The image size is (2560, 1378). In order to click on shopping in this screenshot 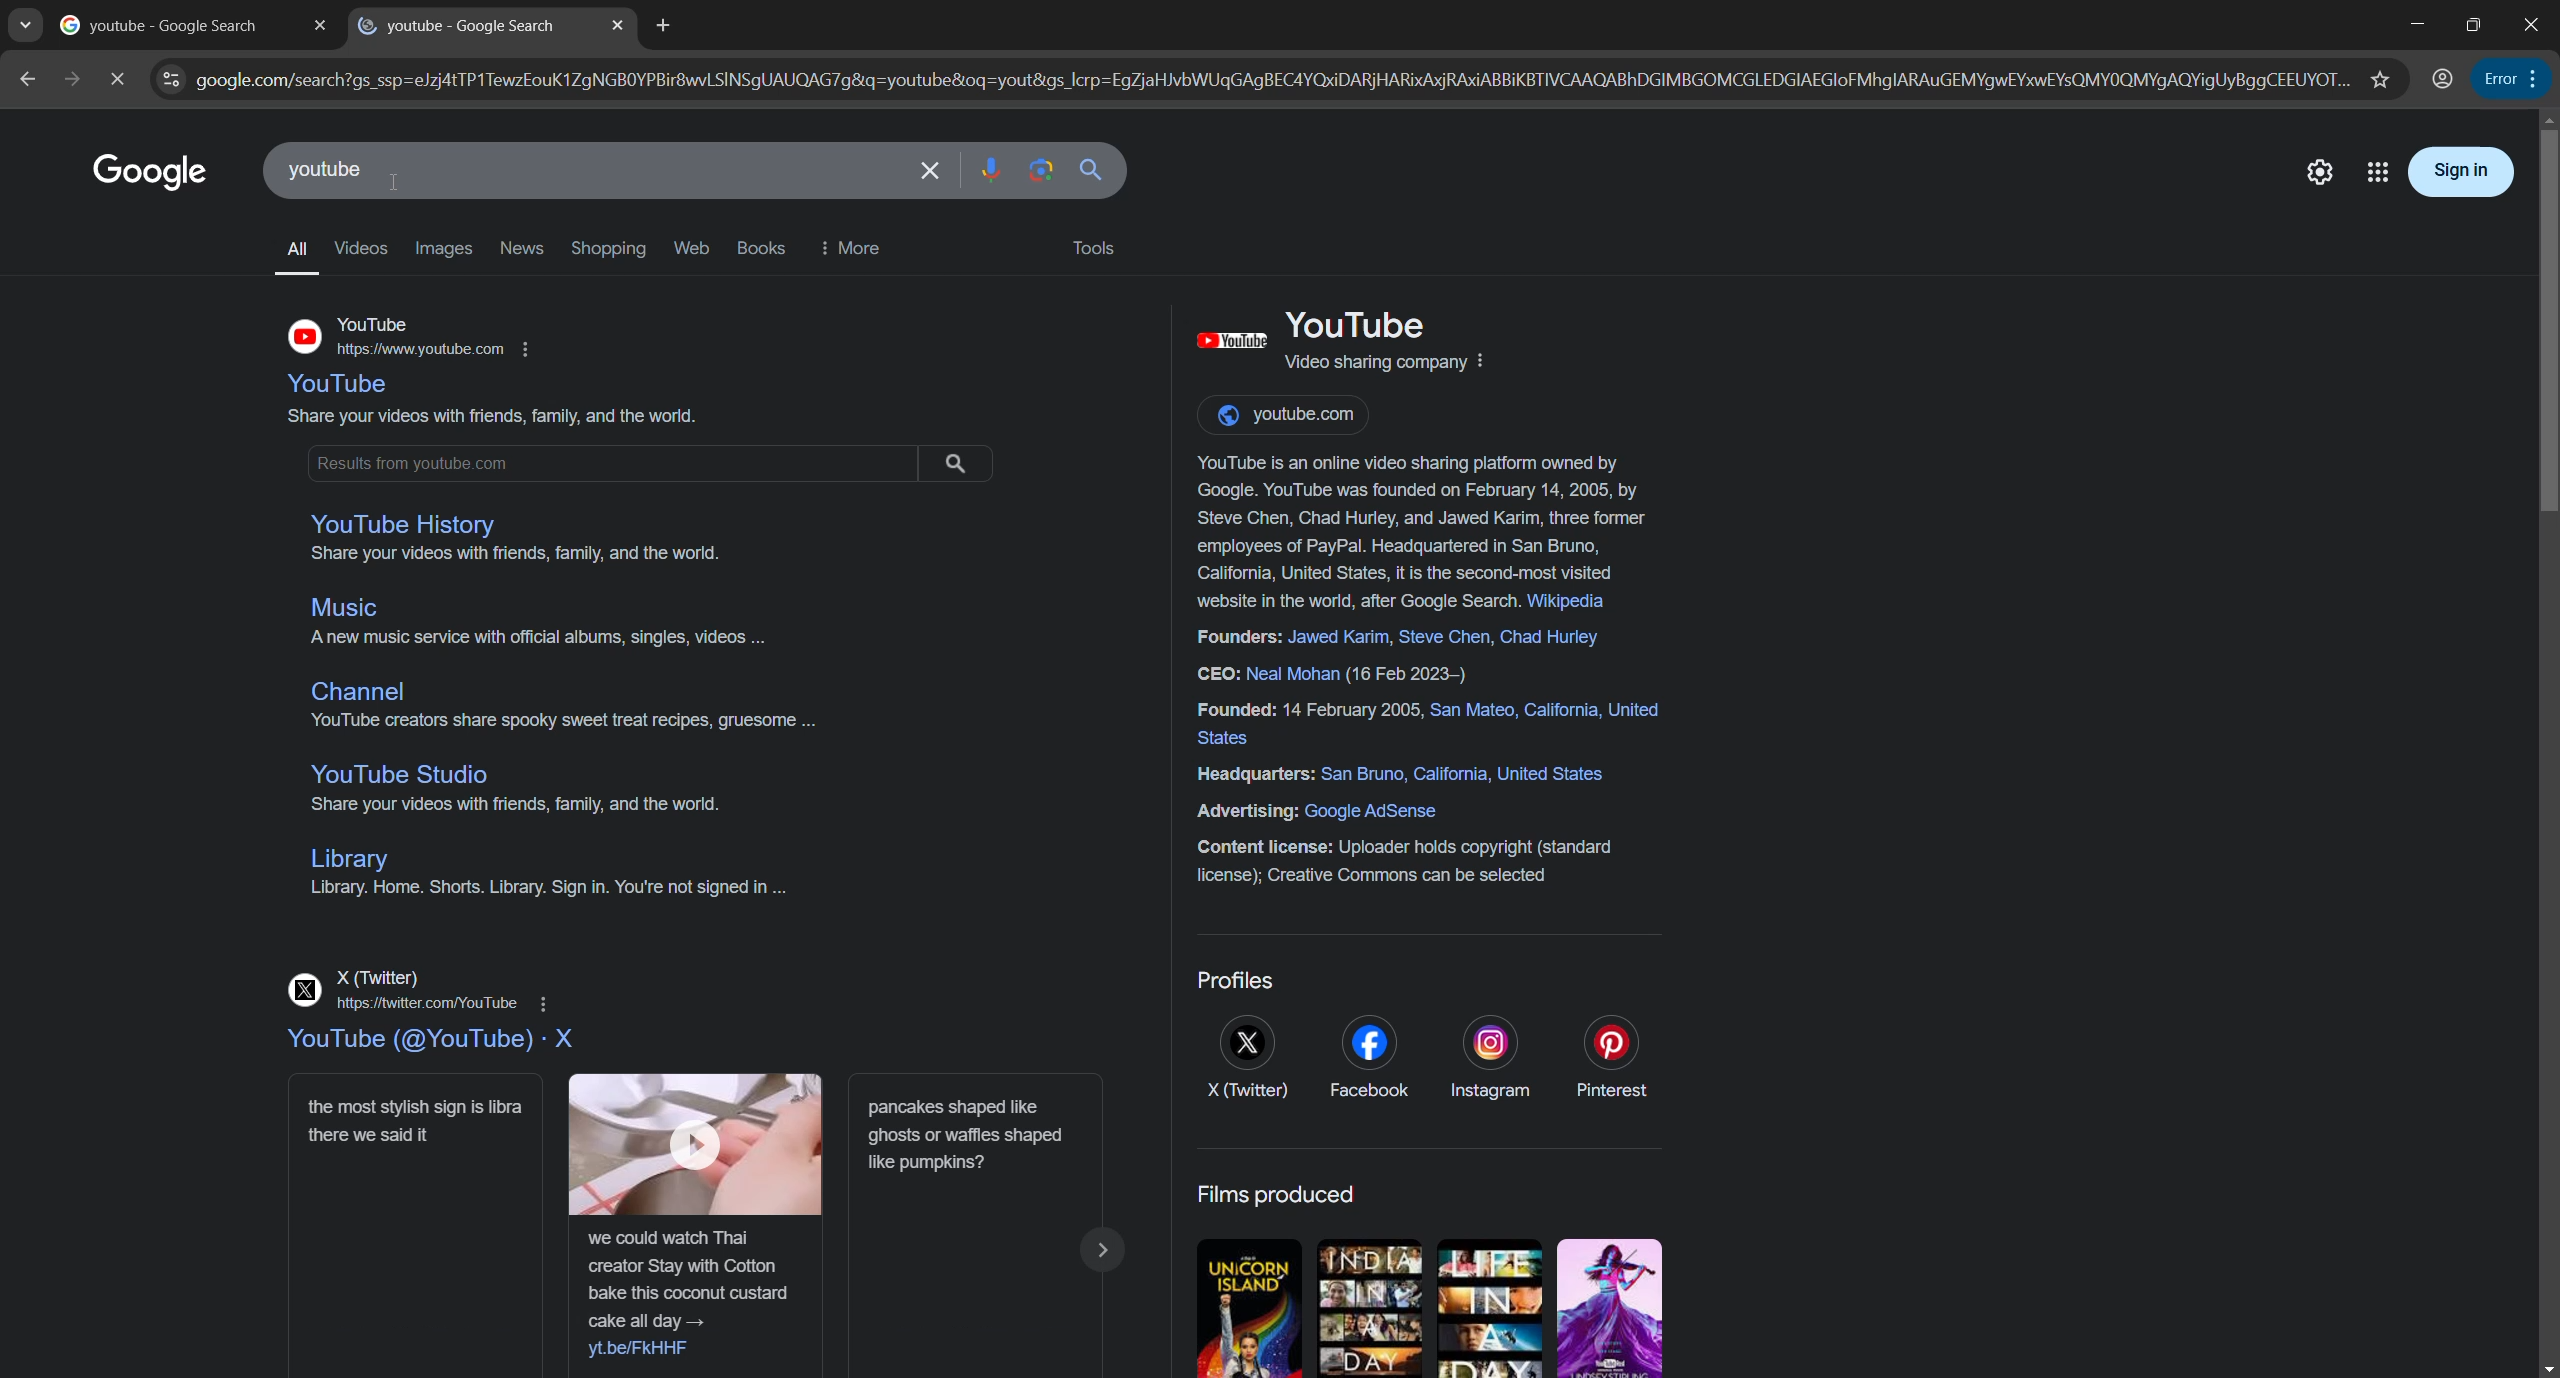, I will do `click(610, 248)`.